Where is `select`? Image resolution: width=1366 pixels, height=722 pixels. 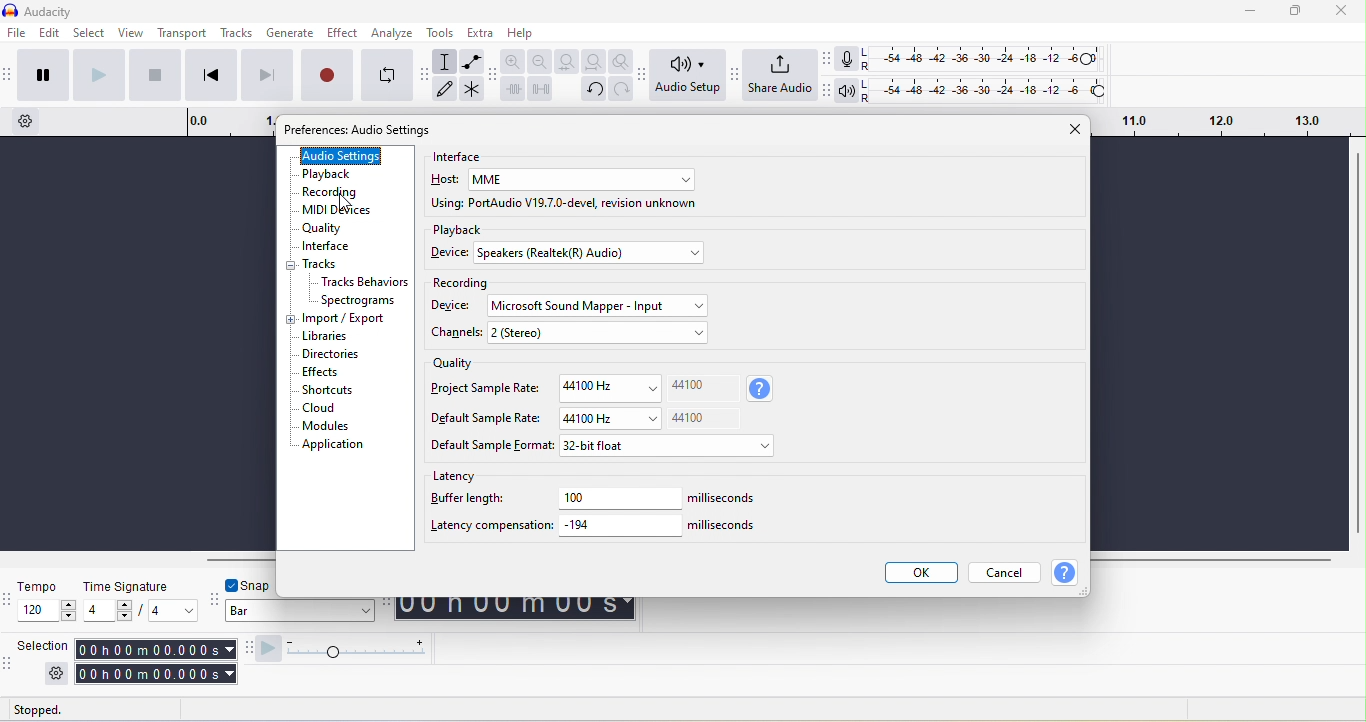 select is located at coordinates (88, 32).